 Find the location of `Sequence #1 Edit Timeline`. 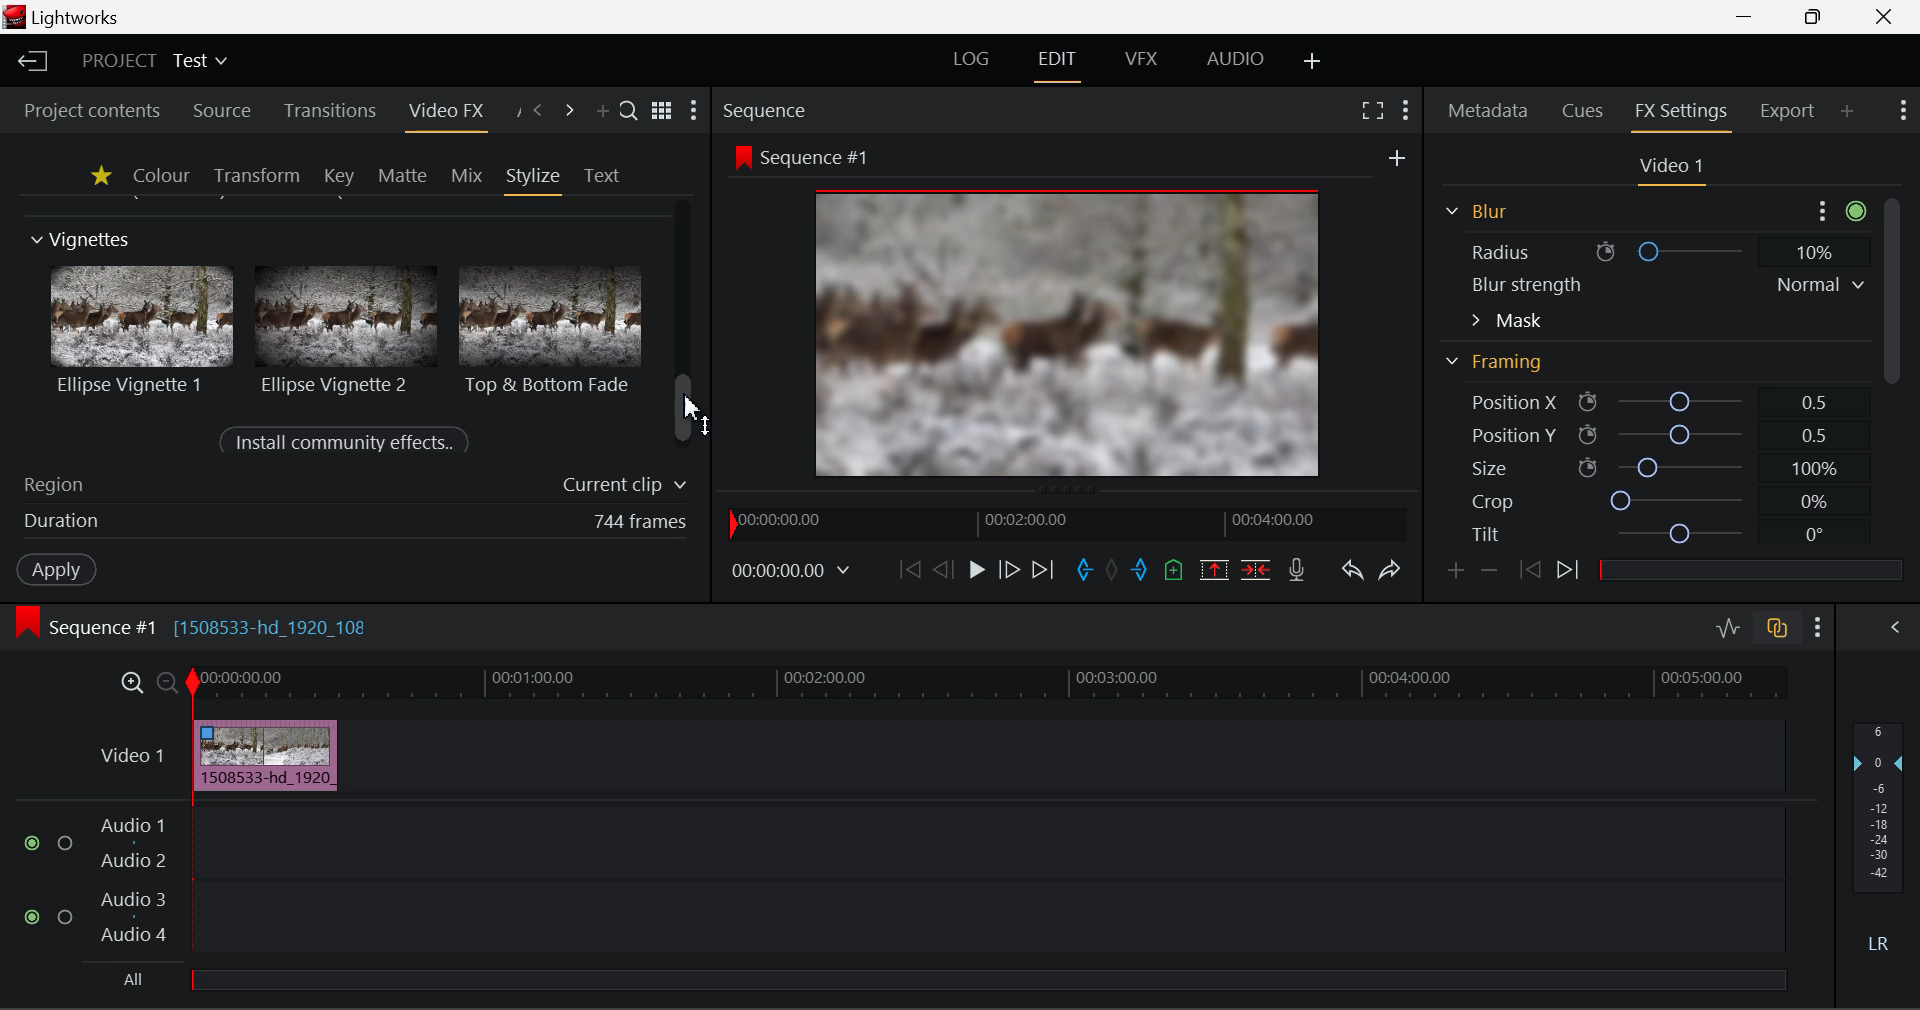

Sequence #1 Edit Timeline is located at coordinates (199, 625).